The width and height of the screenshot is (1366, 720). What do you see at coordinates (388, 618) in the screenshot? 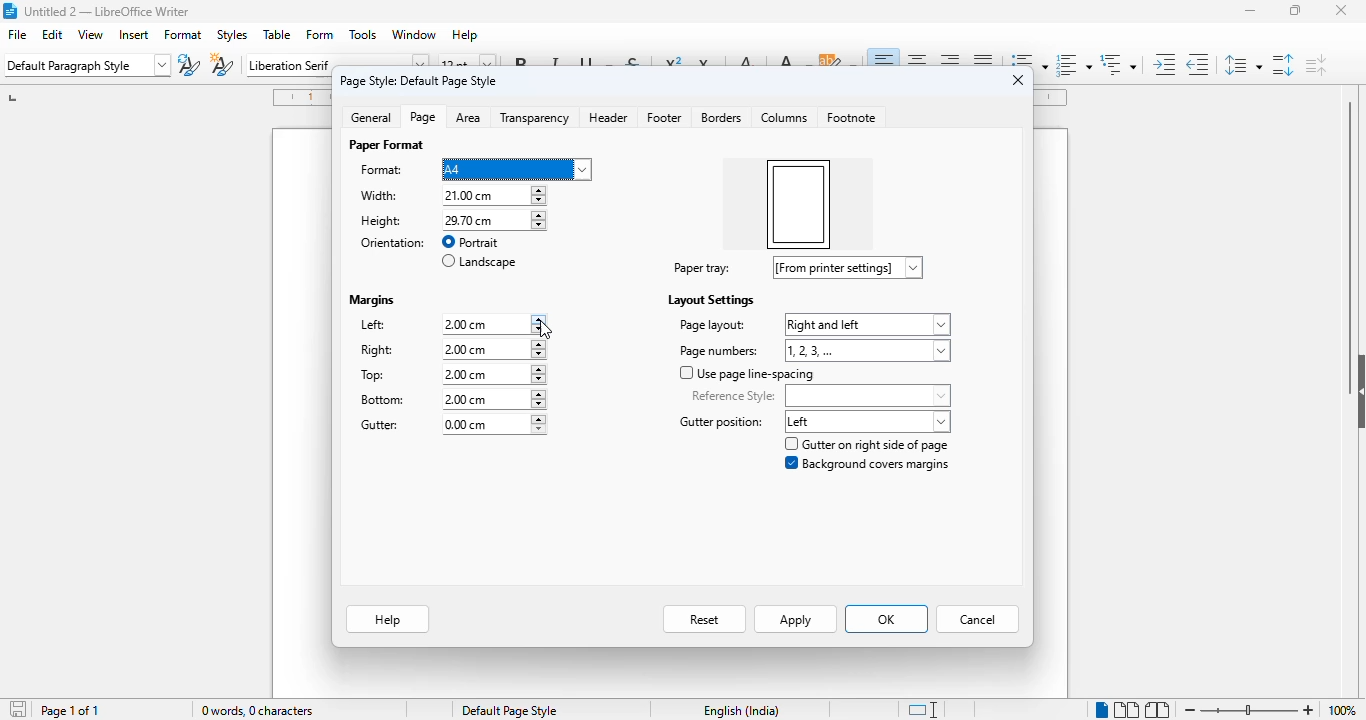
I see `help` at bounding box center [388, 618].